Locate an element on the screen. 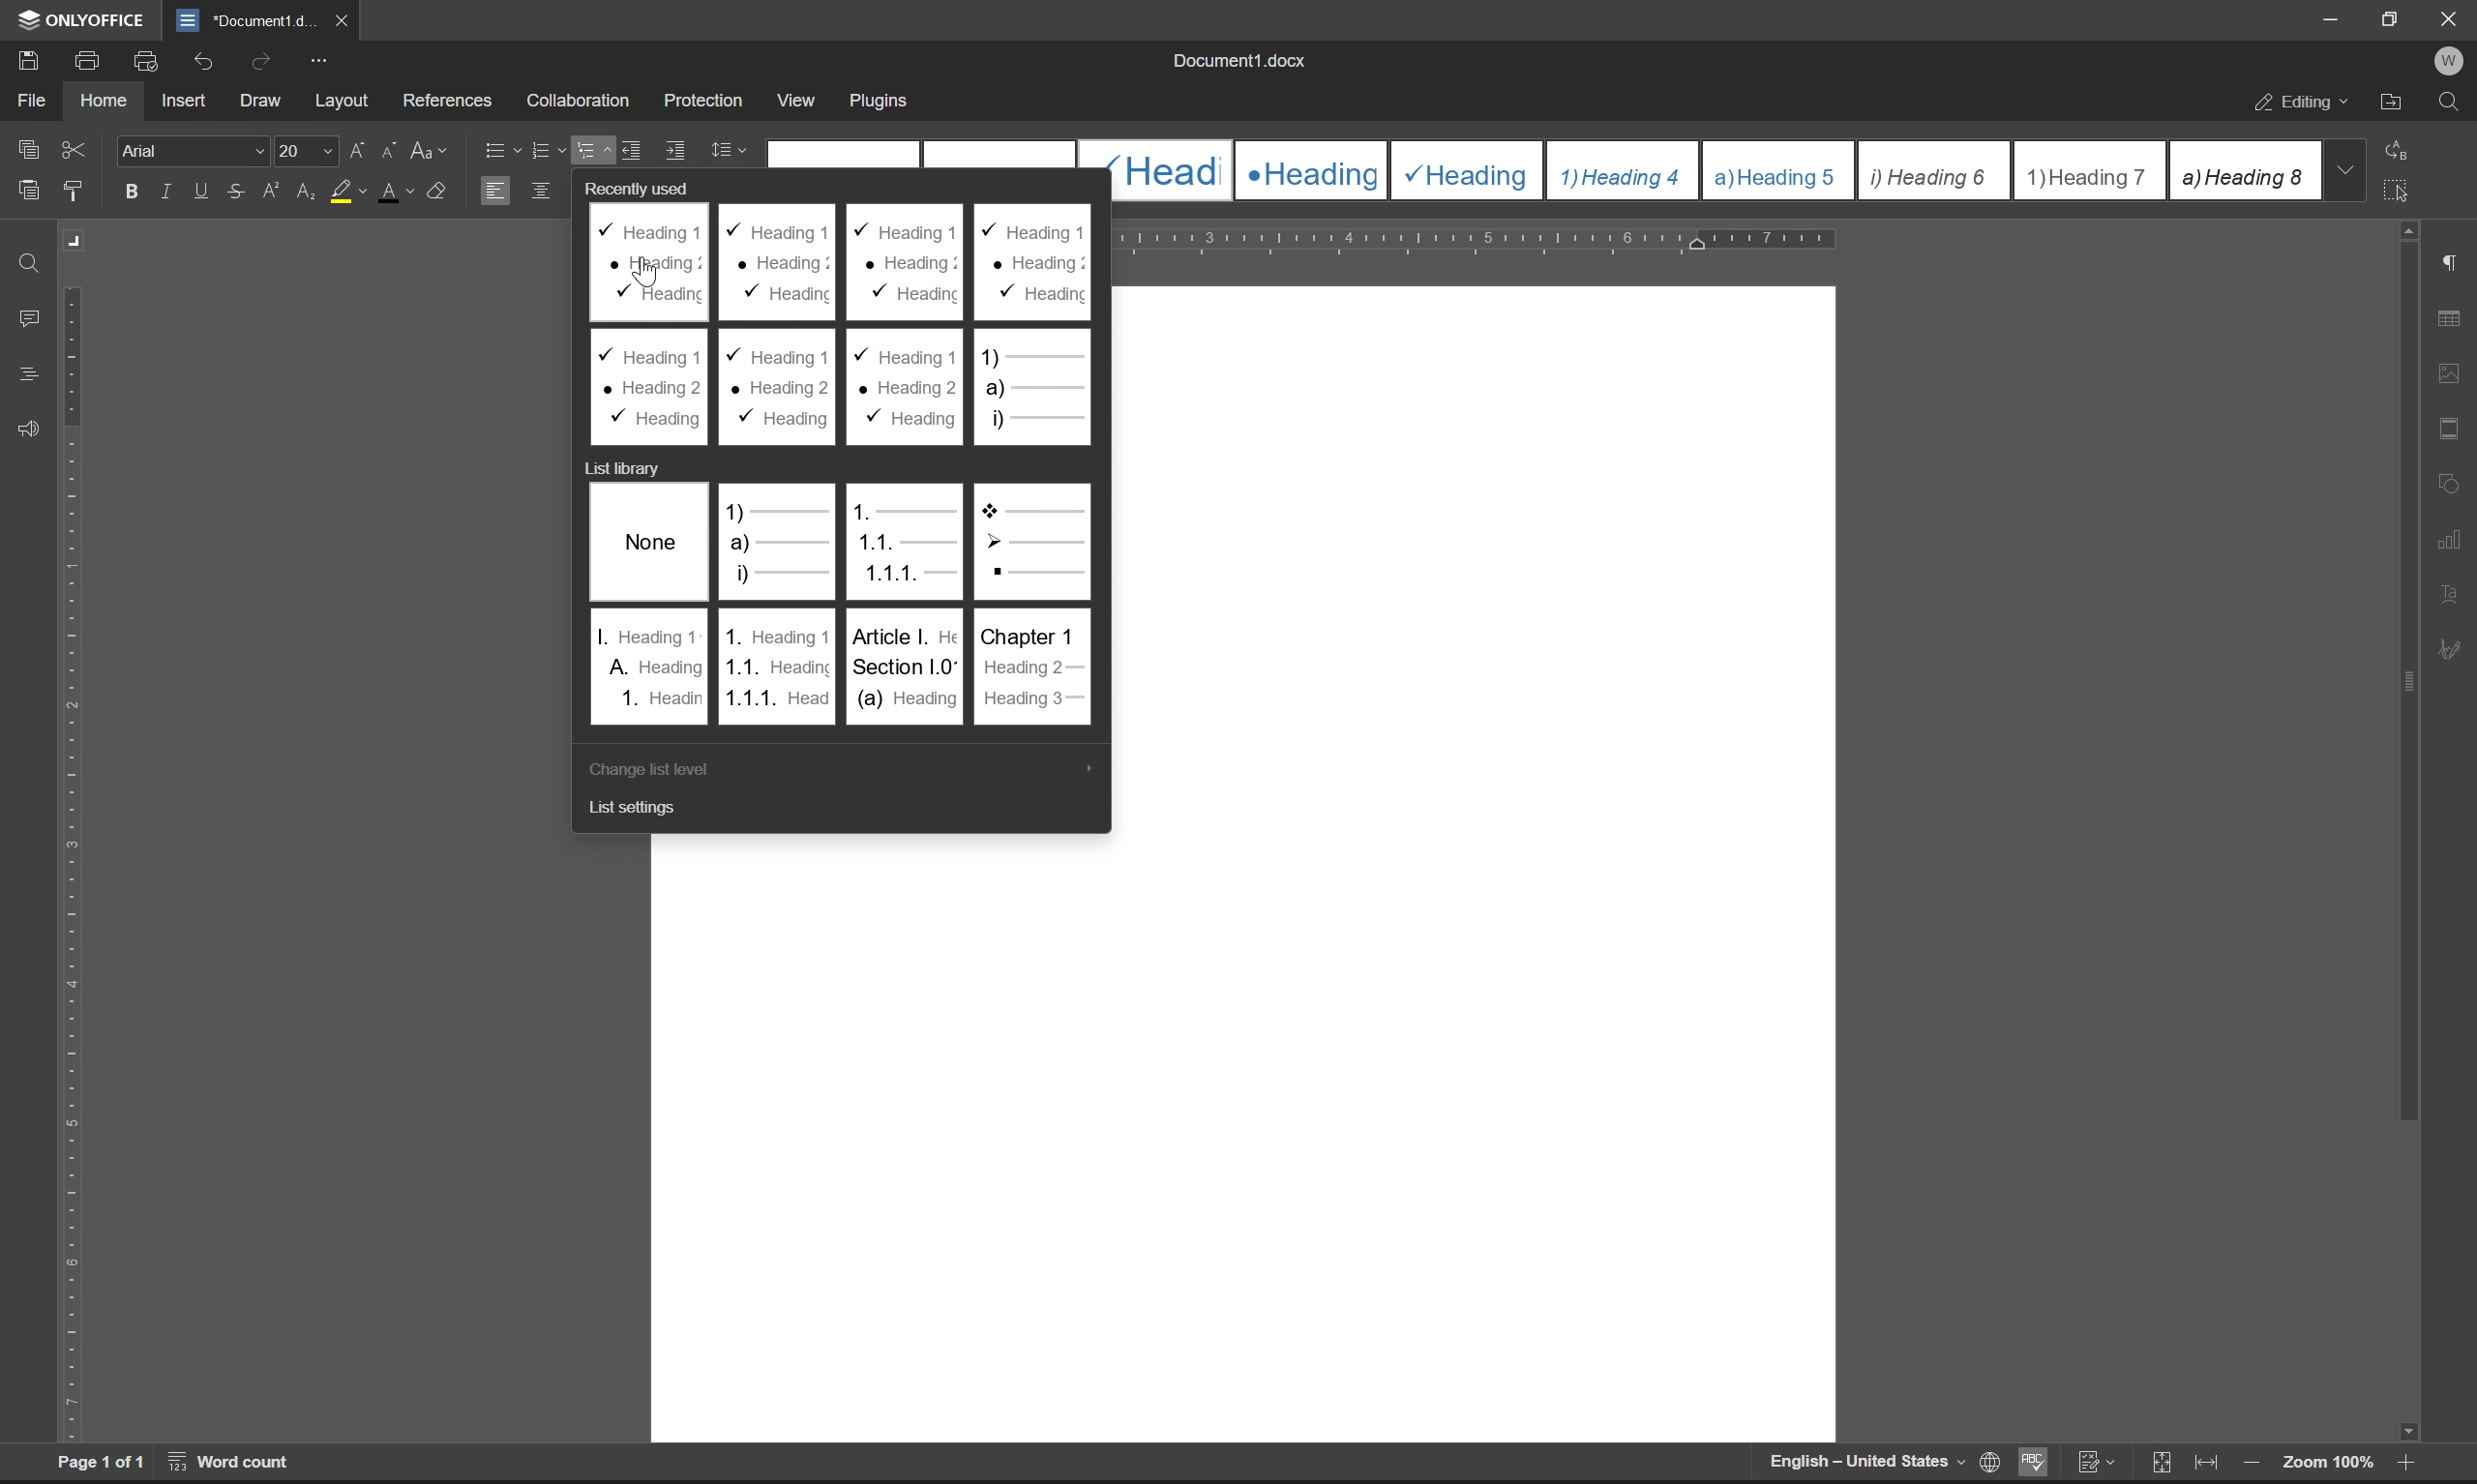 Image resolution: width=2477 pixels, height=1484 pixels. English-United States is located at coordinates (1864, 1462).